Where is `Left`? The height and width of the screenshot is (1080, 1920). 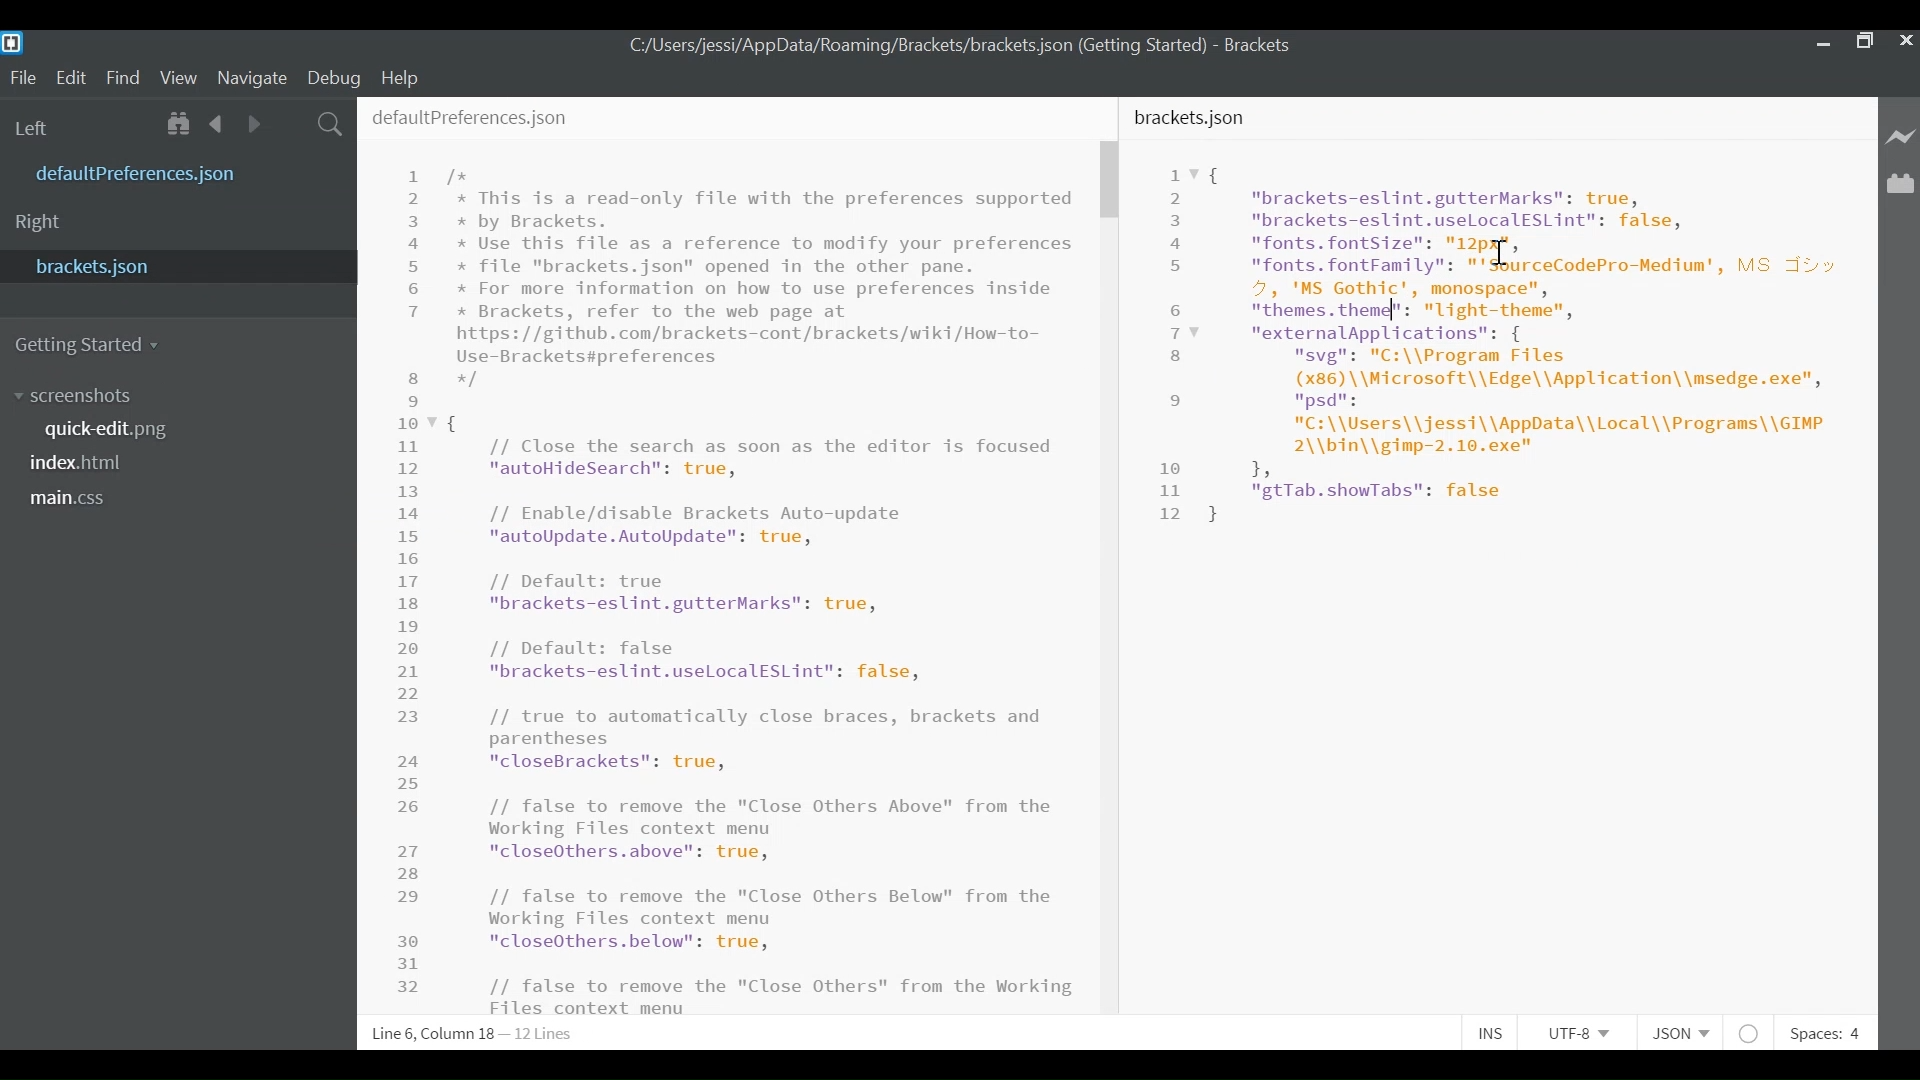 Left is located at coordinates (35, 129).